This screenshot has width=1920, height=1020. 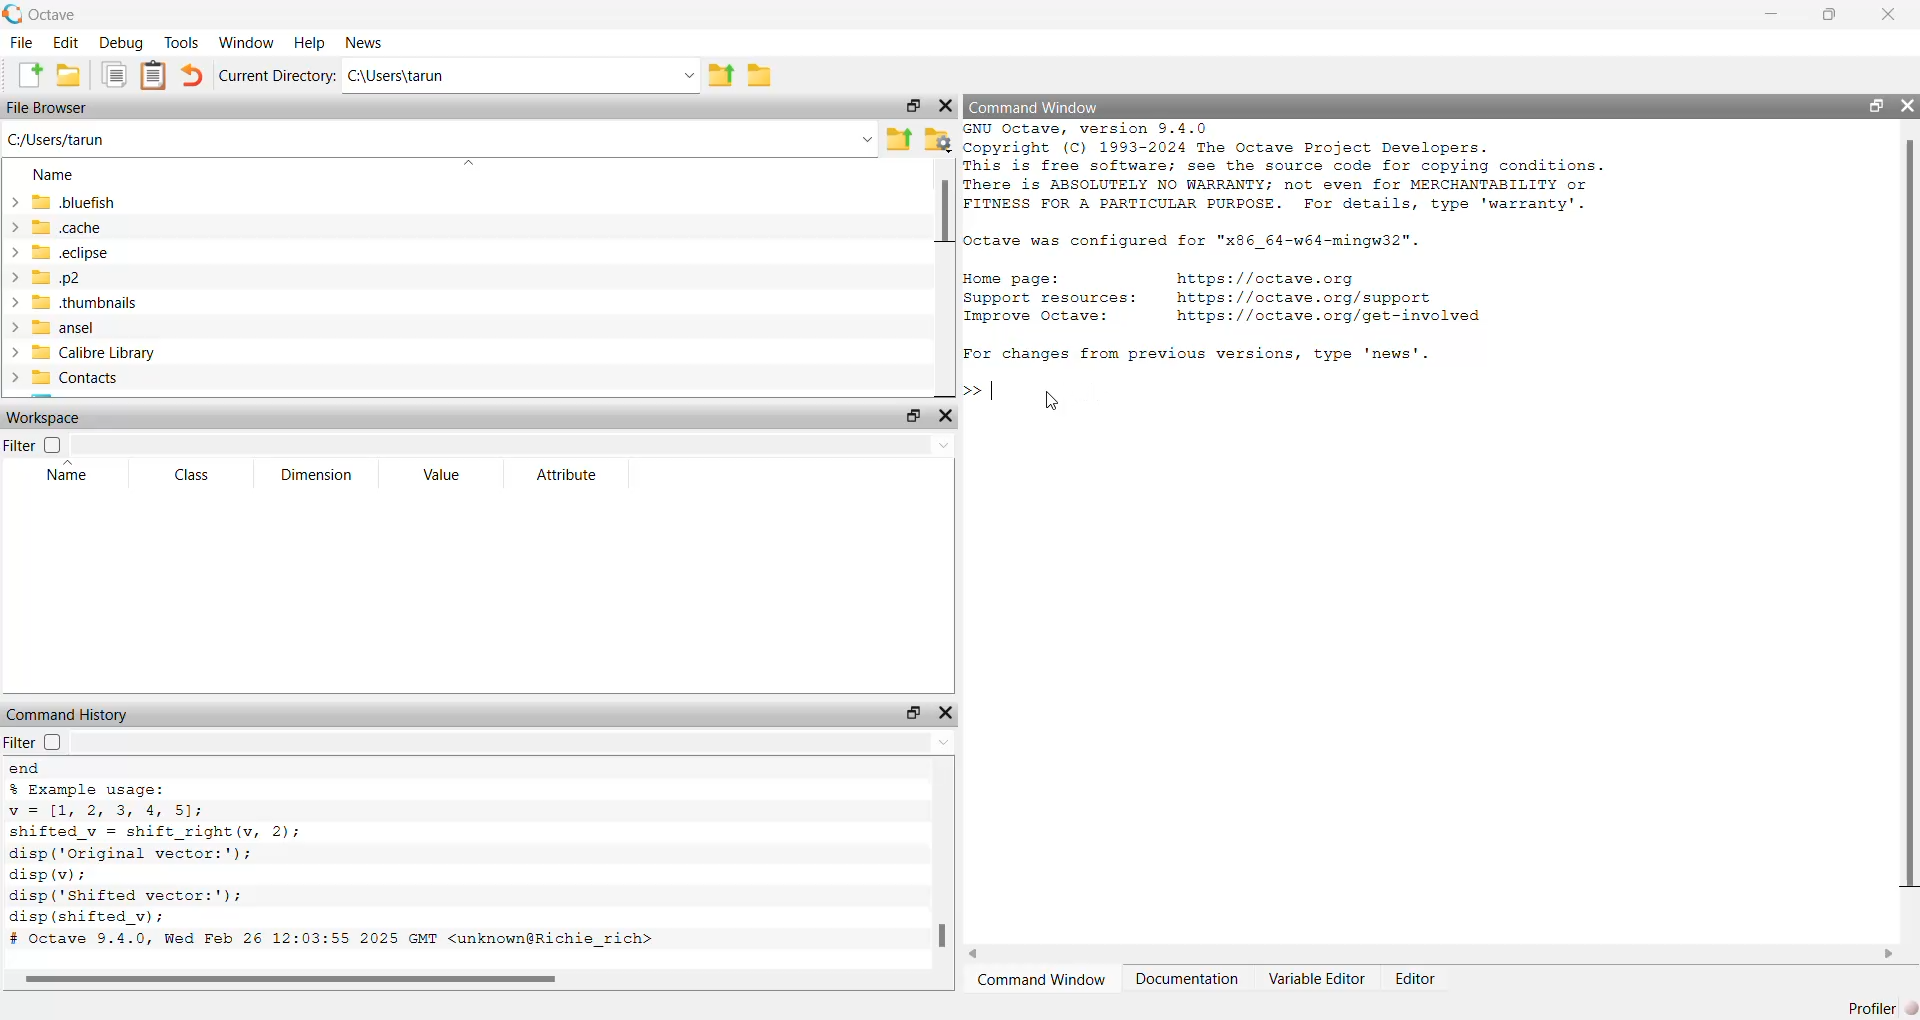 What do you see at coordinates (182, 866) in the screenshot?
I see `example usage code` at bounding box center [182, 866].